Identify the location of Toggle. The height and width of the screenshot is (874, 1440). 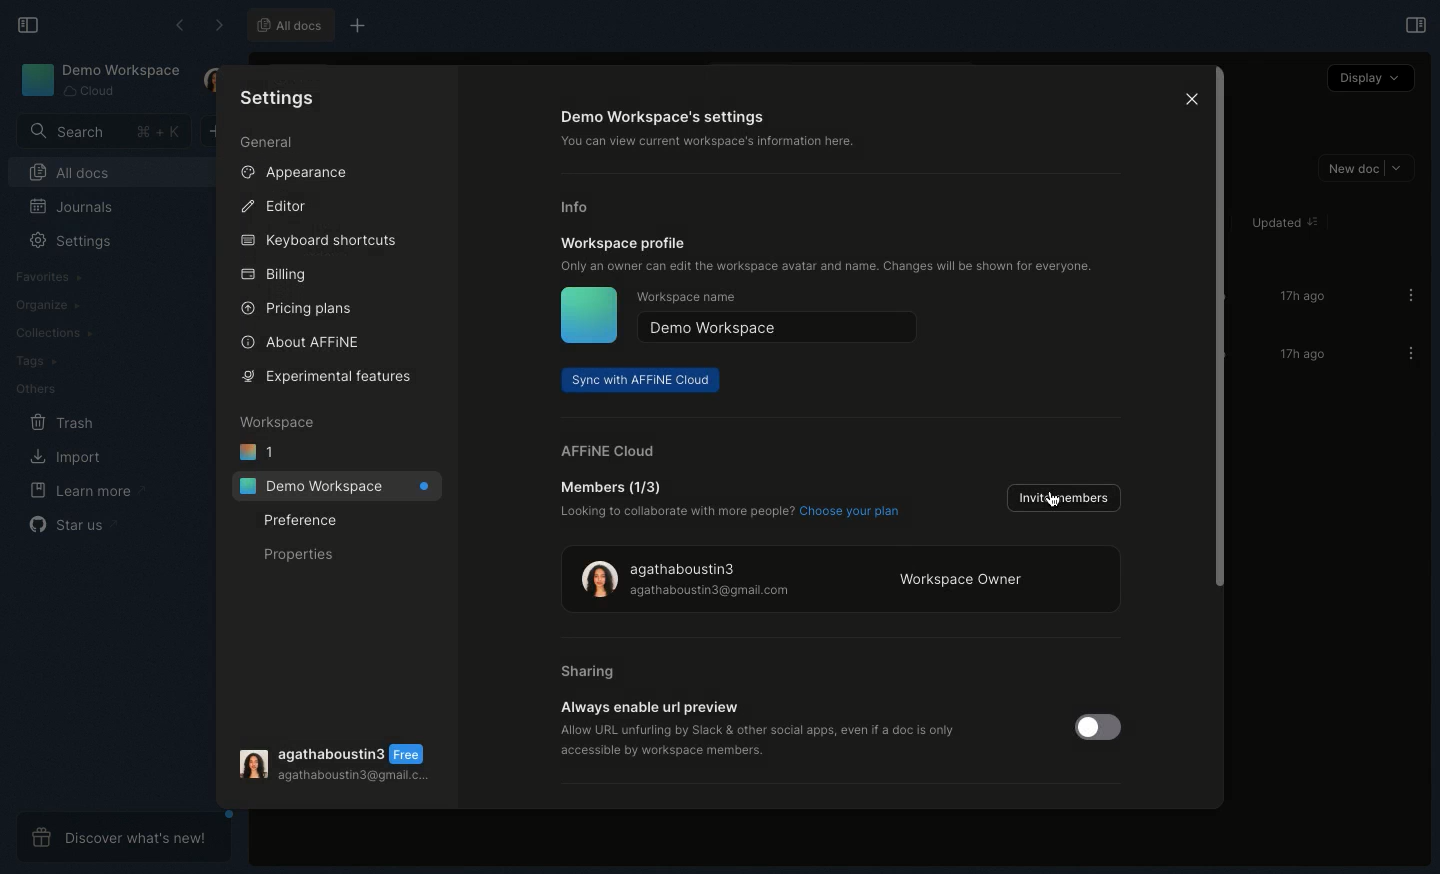
(1095, 728).